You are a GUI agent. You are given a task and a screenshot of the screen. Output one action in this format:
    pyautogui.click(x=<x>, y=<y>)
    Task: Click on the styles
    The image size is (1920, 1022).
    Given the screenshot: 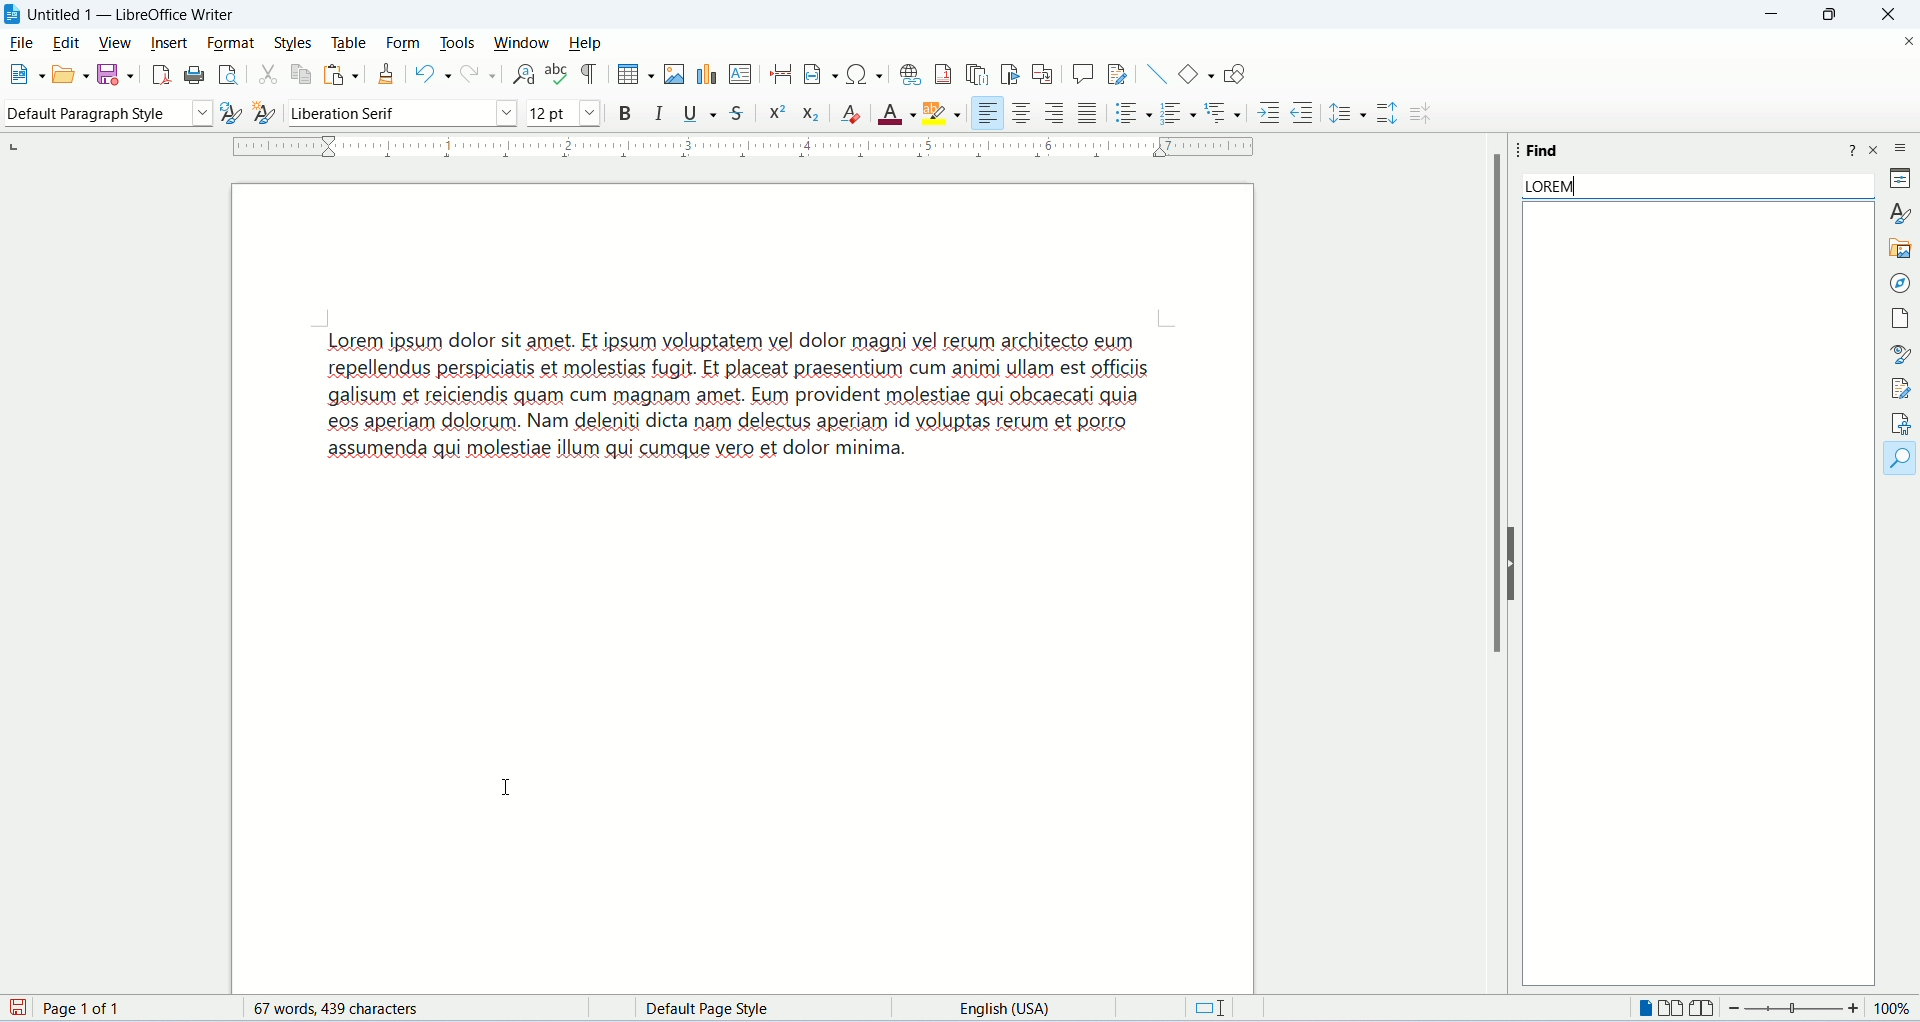 What is the action you would take?
    pyautogui.click(x=295, y=41)
    